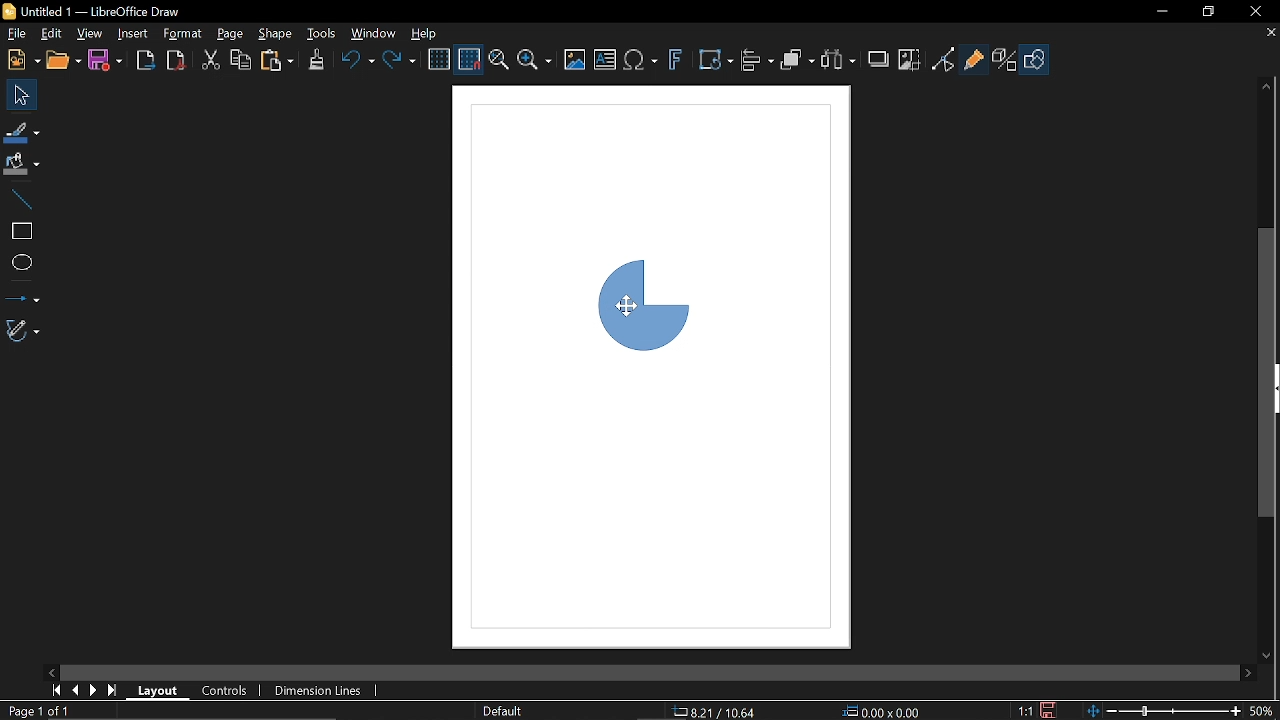  What do you see at coordinates (677, 62) in the screenshot?
I see `Insert fontwork text` at bounding box center [677, 62].